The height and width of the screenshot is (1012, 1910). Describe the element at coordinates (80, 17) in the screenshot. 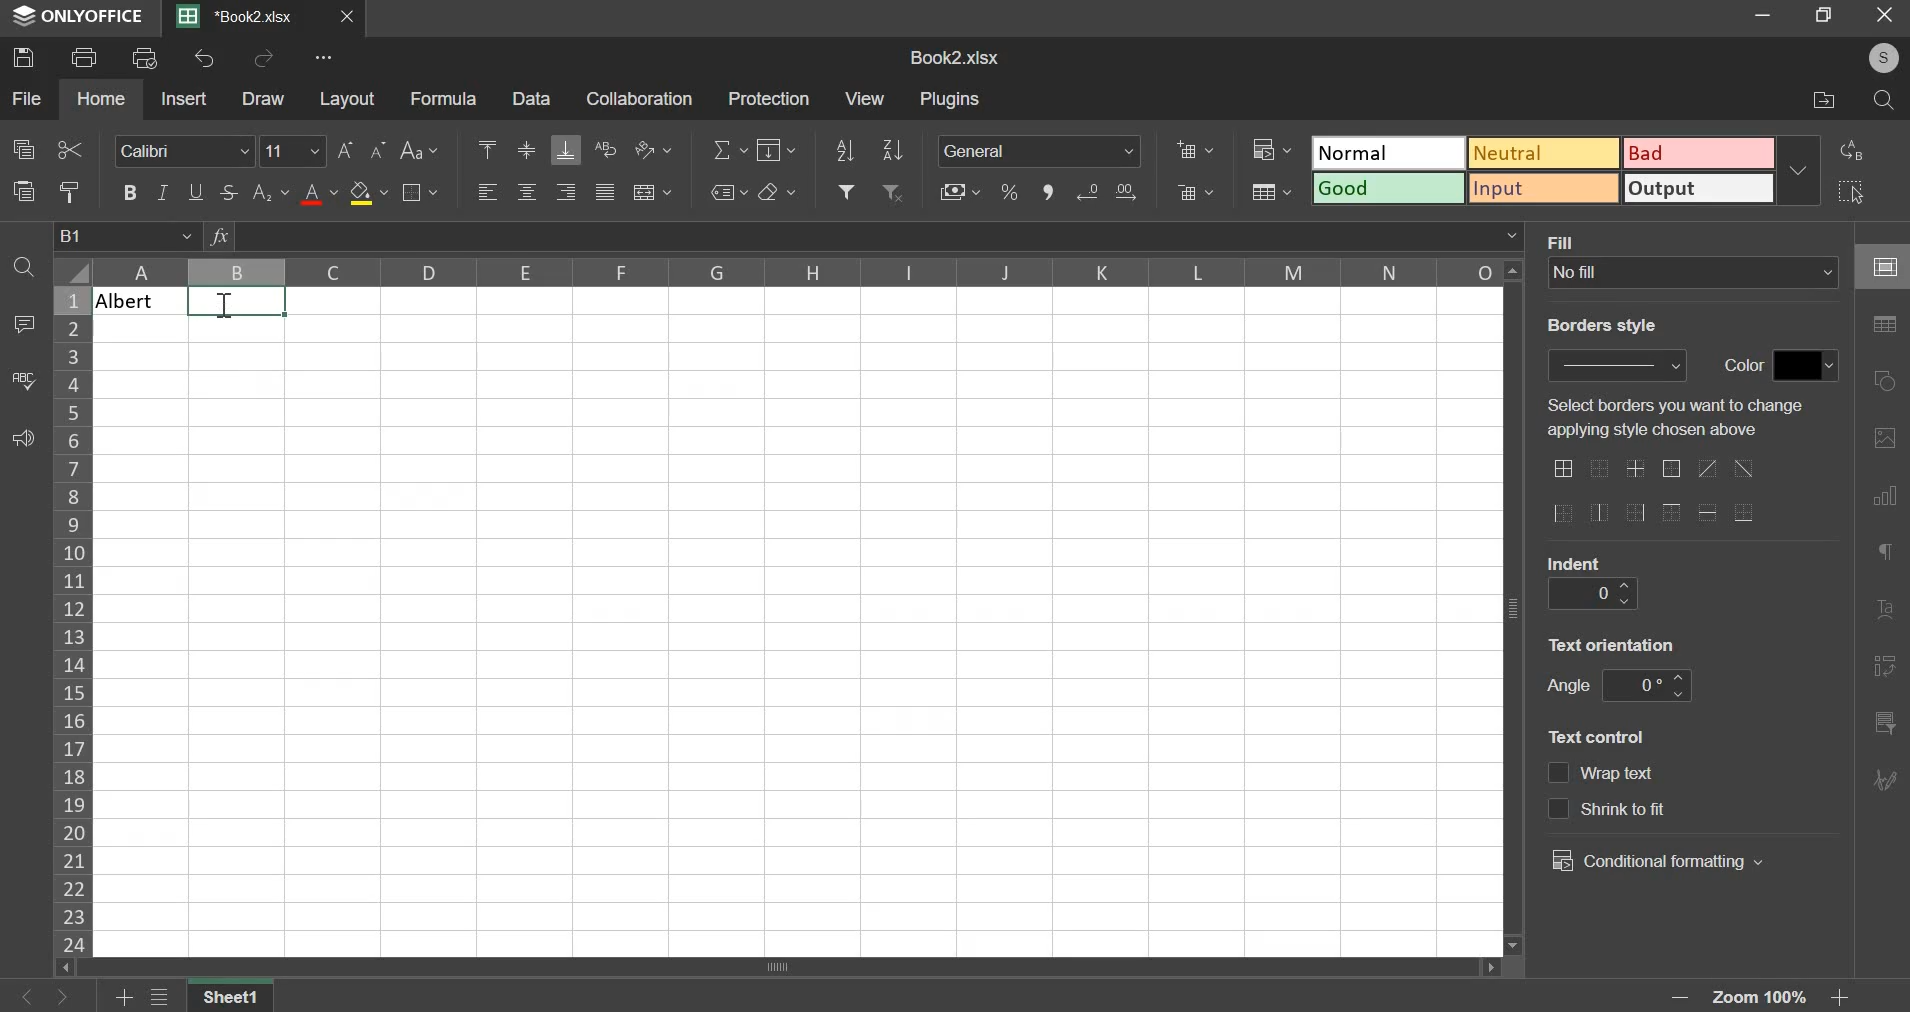

I see `ONLYOFFICE logo` at that location.